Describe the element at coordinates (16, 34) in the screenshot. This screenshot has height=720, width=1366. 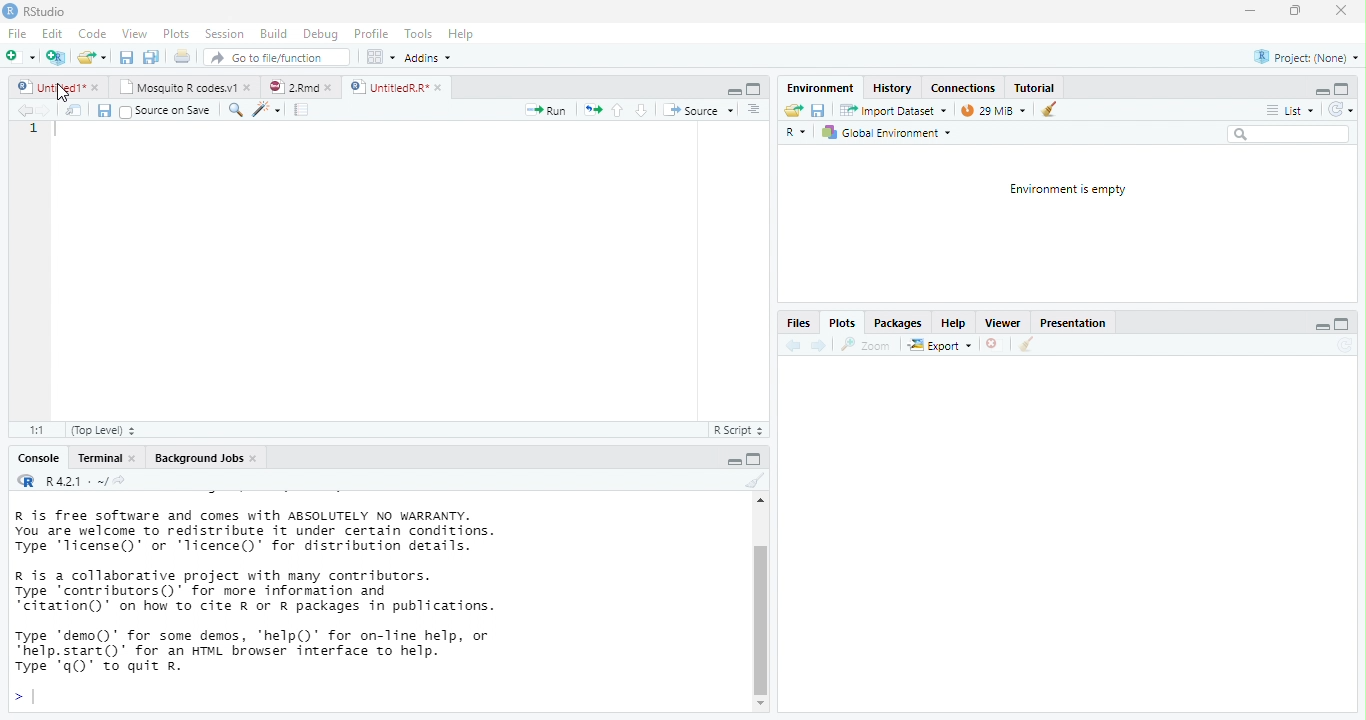
I see `File` at that location.